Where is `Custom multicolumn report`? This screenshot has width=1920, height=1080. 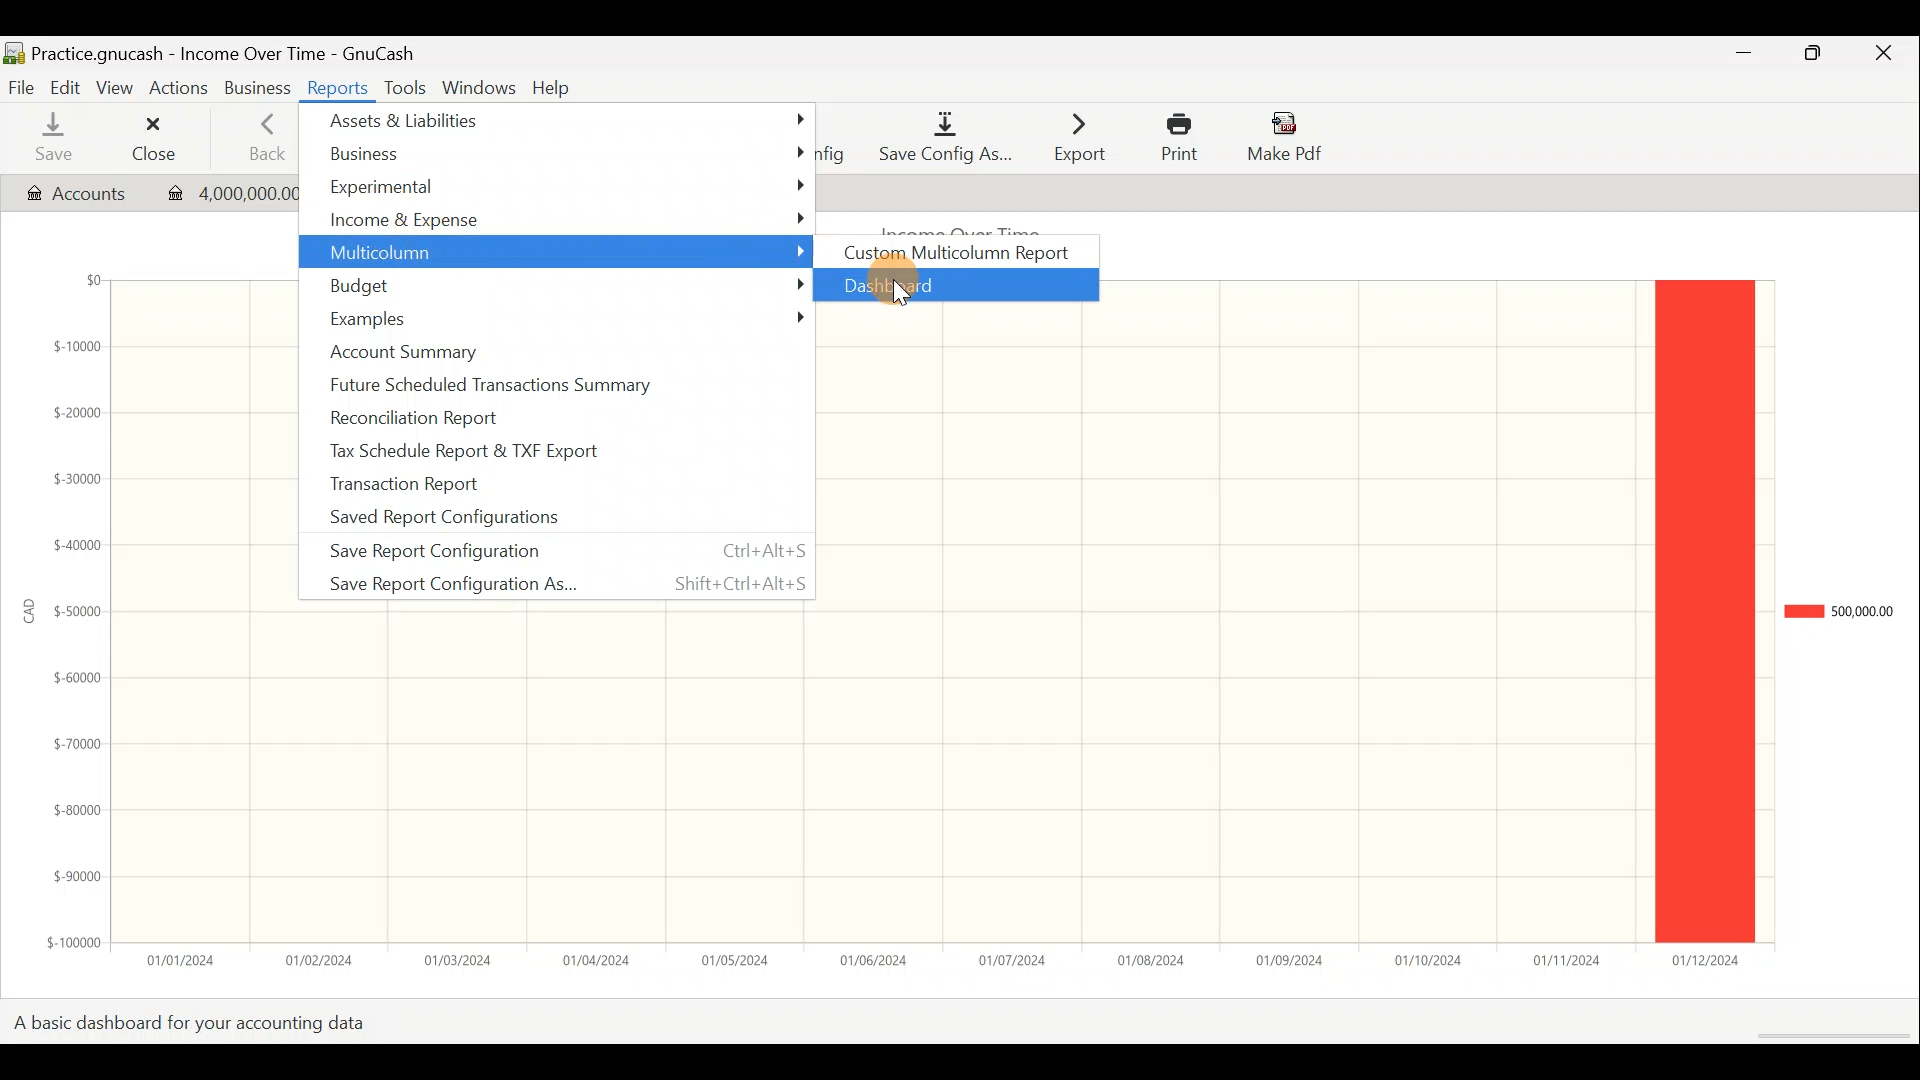
Custom multicolumn report is located at coordinates (951, 253).